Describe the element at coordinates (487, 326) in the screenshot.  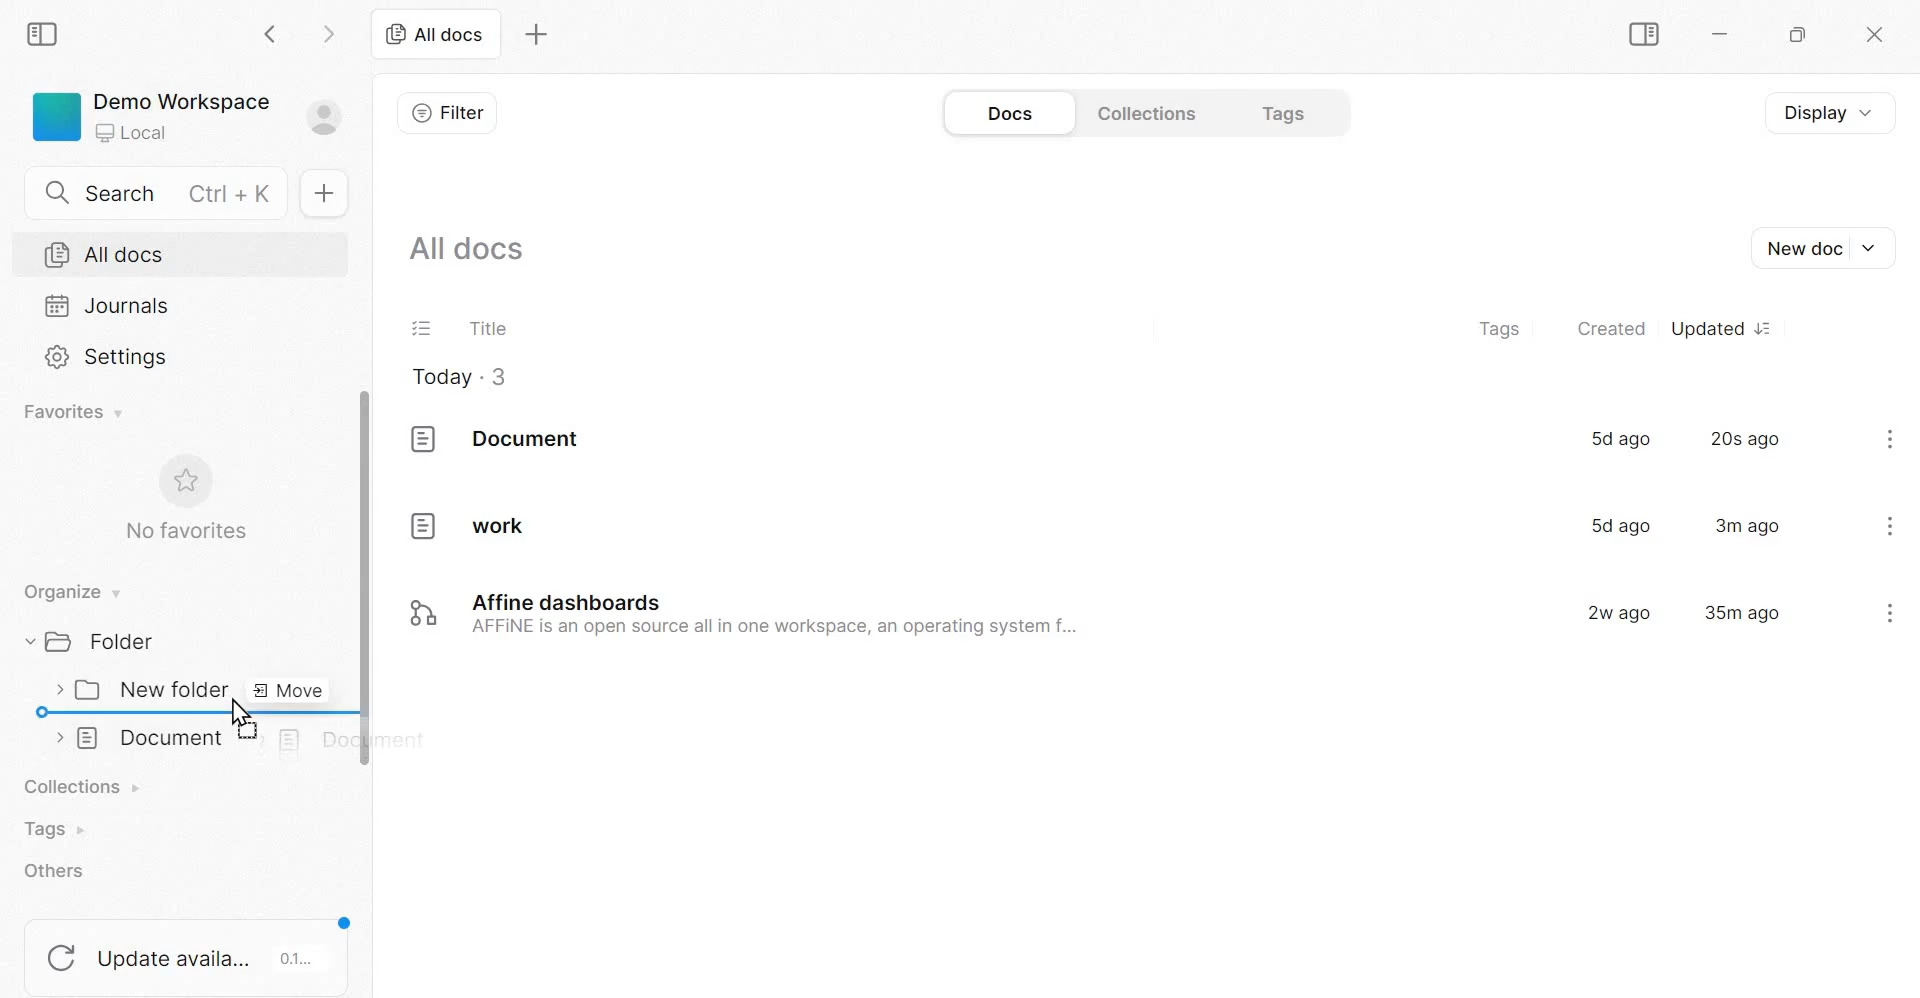
I see `Title` at that location.